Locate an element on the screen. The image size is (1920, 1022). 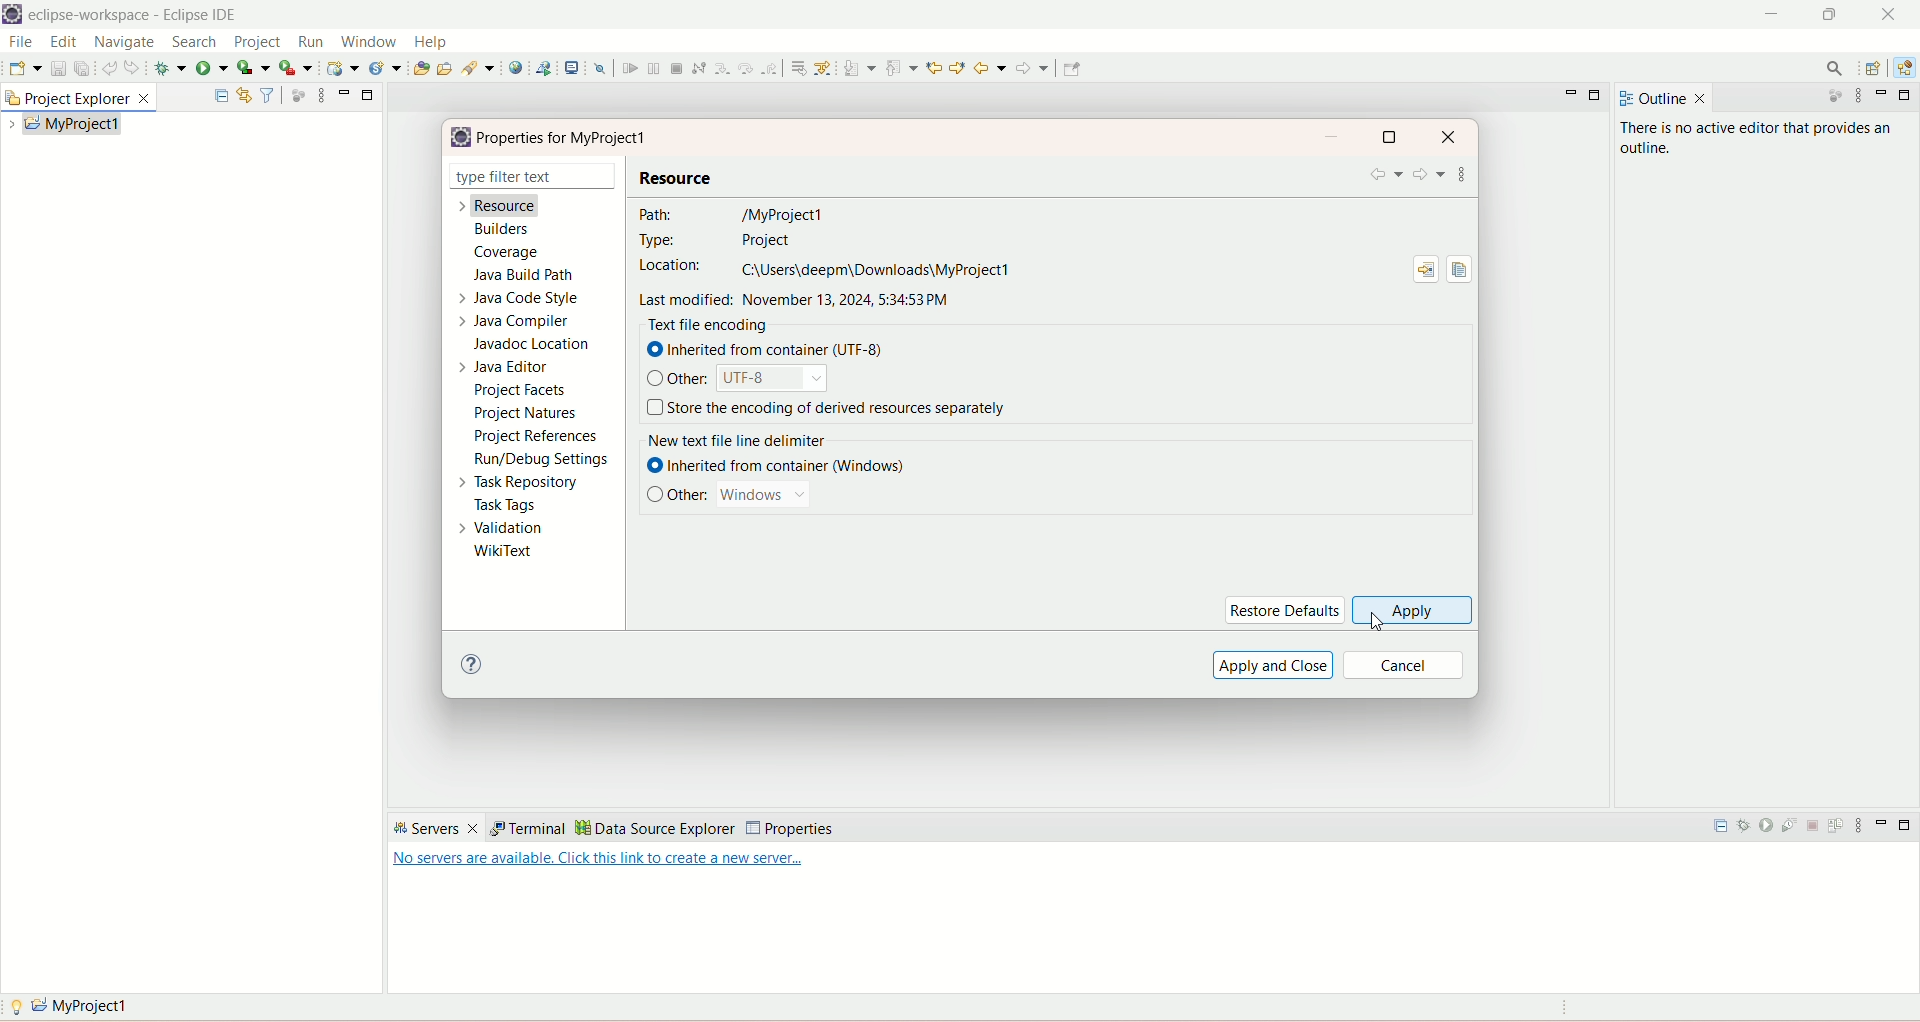
terminal is located at coordinates (525, 828).